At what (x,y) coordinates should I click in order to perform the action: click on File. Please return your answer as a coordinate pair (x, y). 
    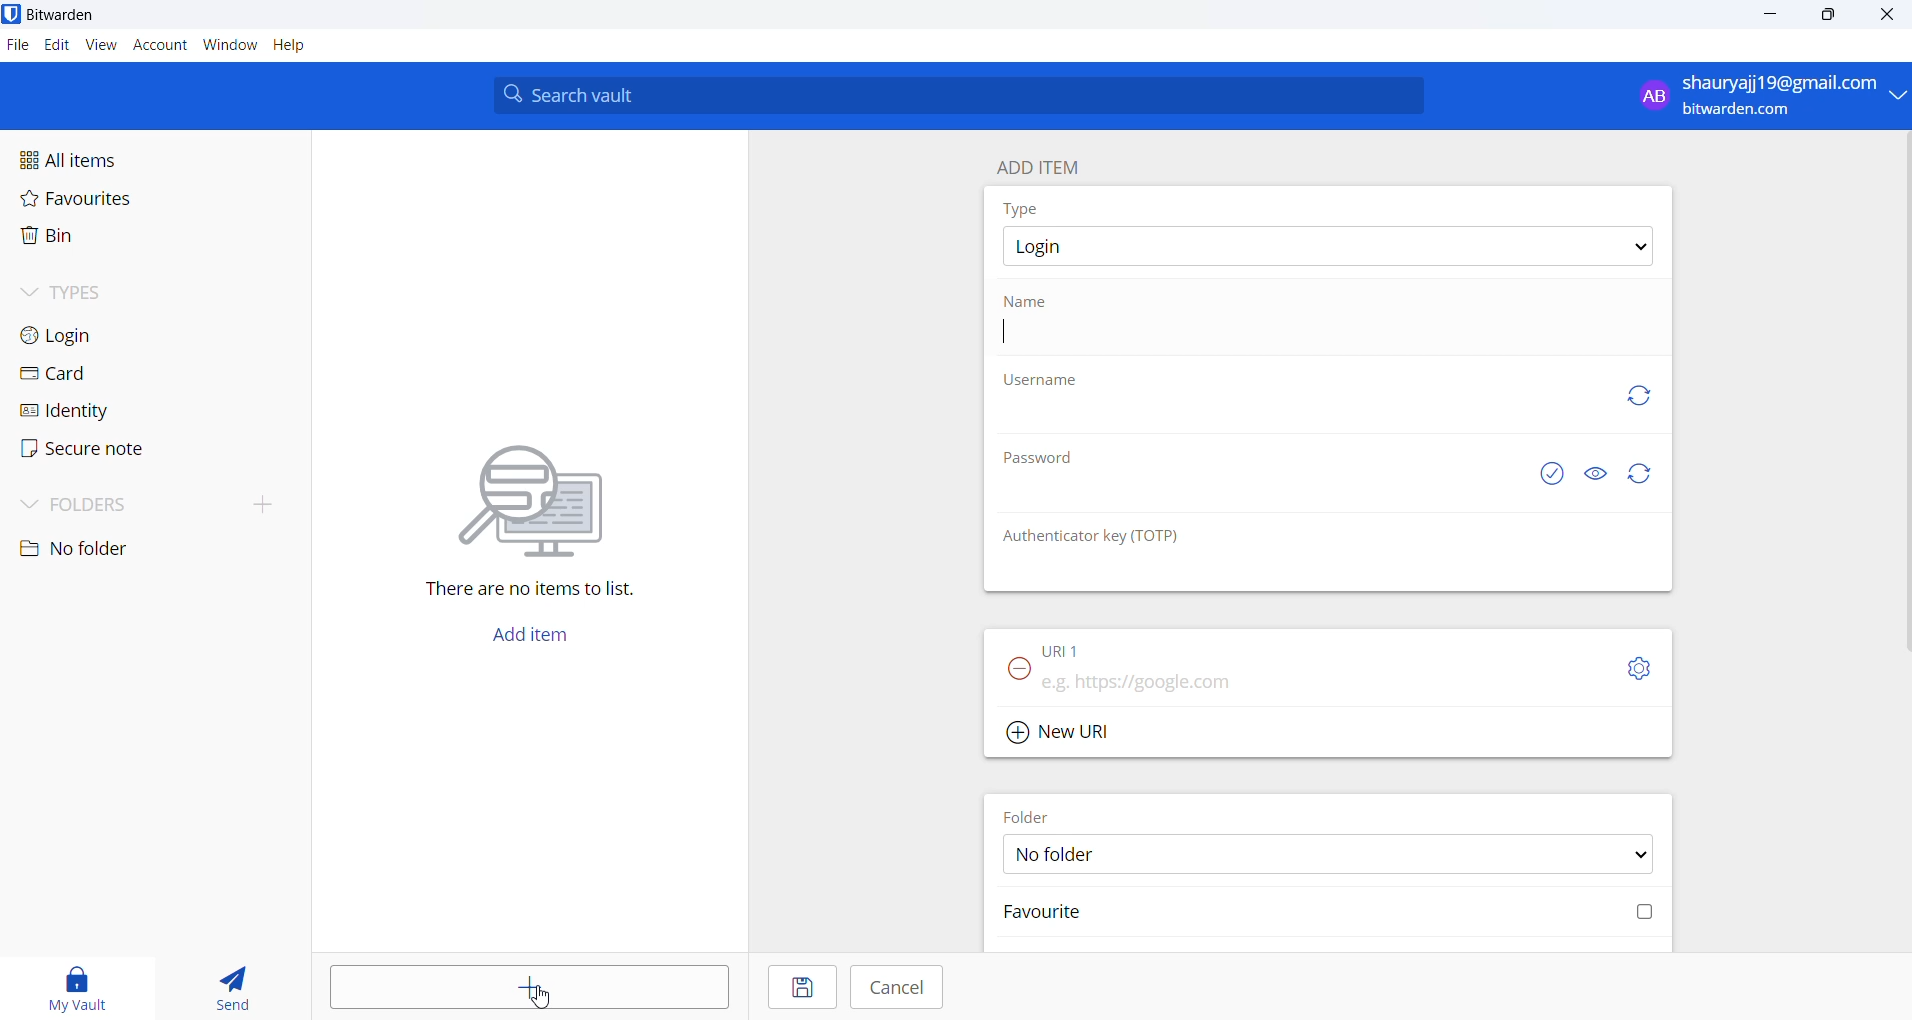
    Looking at the image, I should click on (16, 46).